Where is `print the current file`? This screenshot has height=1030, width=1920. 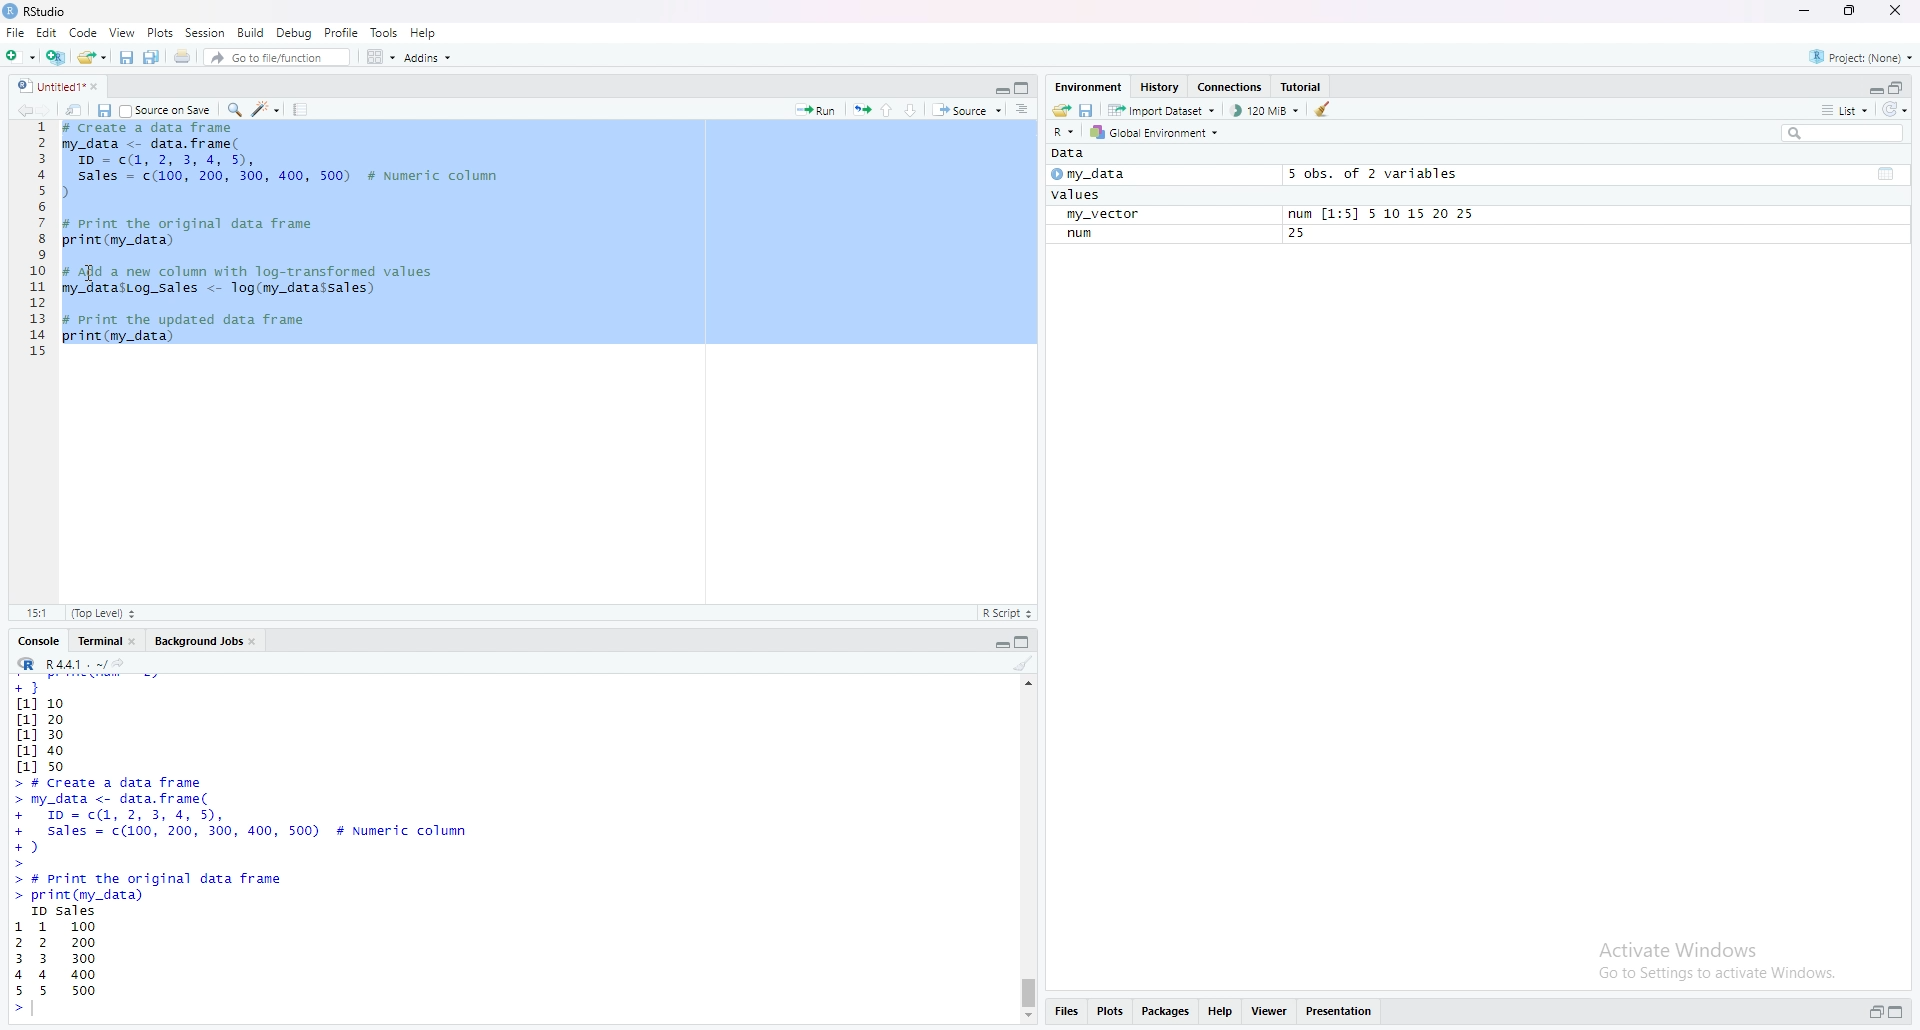 print the current file is located at coordinates (184, 58).